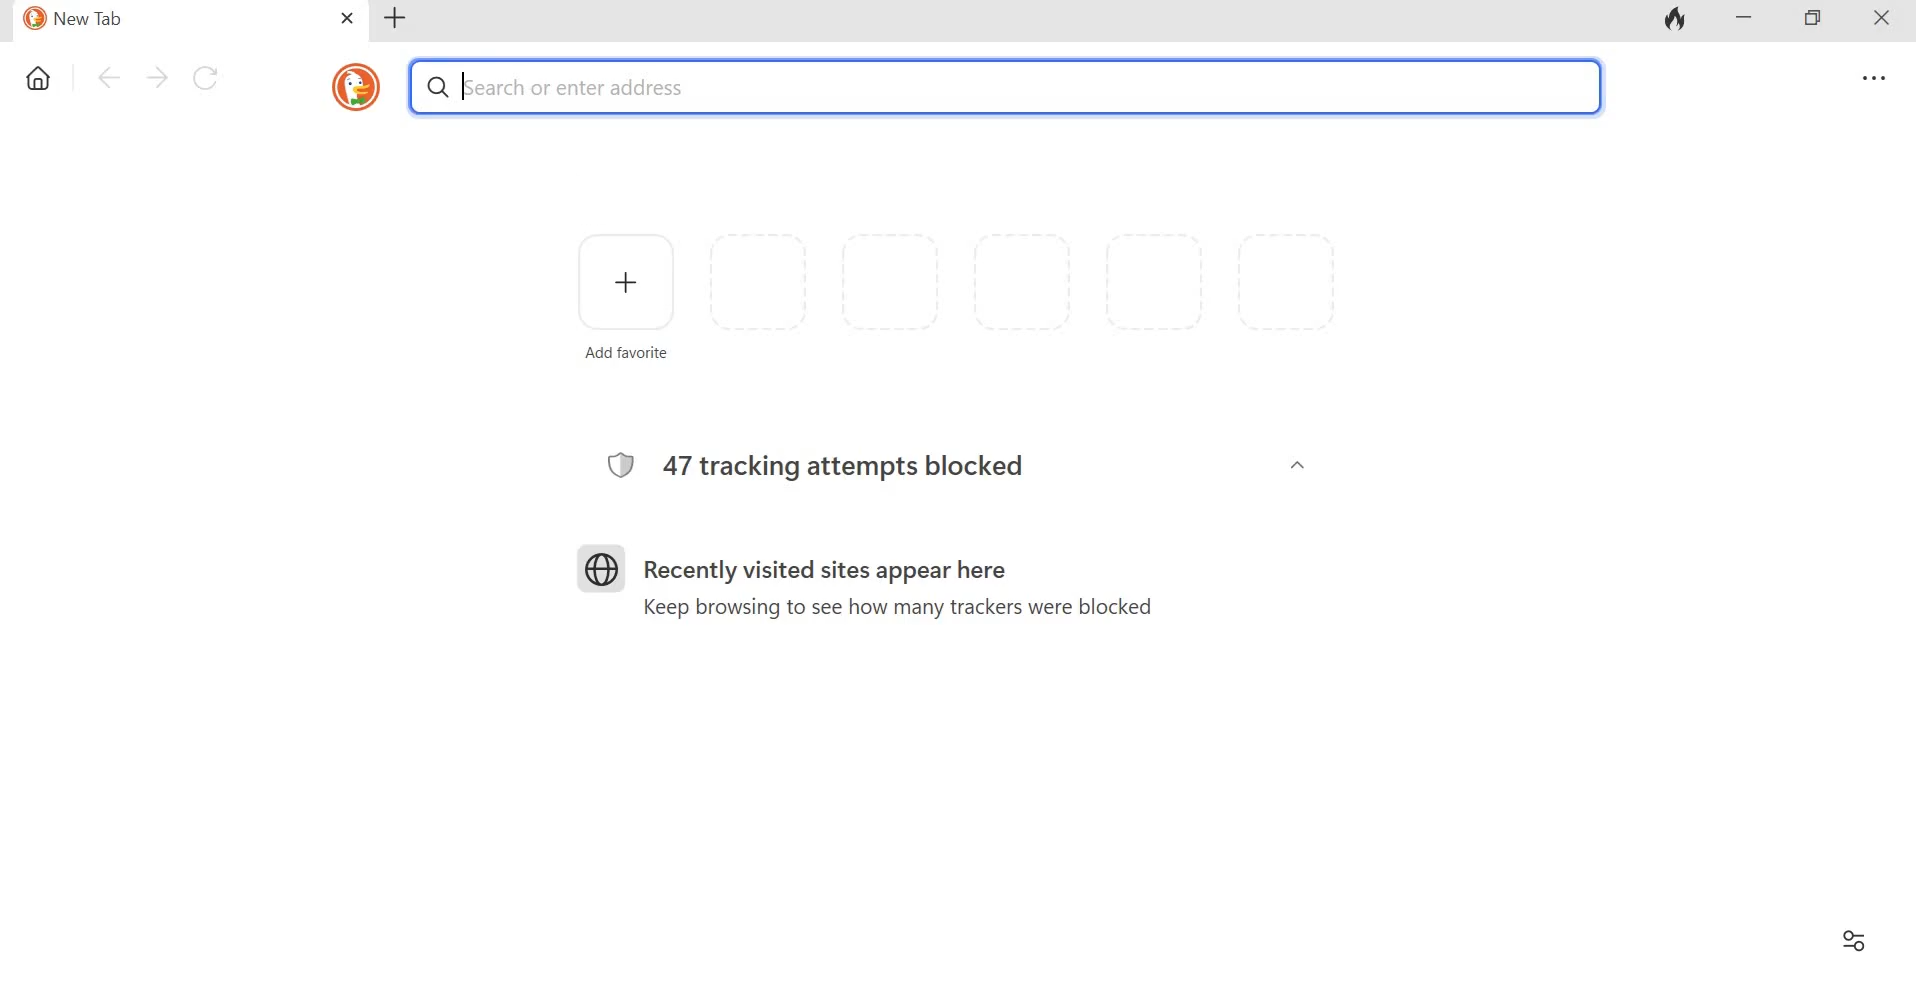 The width and height of the screenshot is (1916, 1002). I want to click on Search symbol, so click(438, 88).